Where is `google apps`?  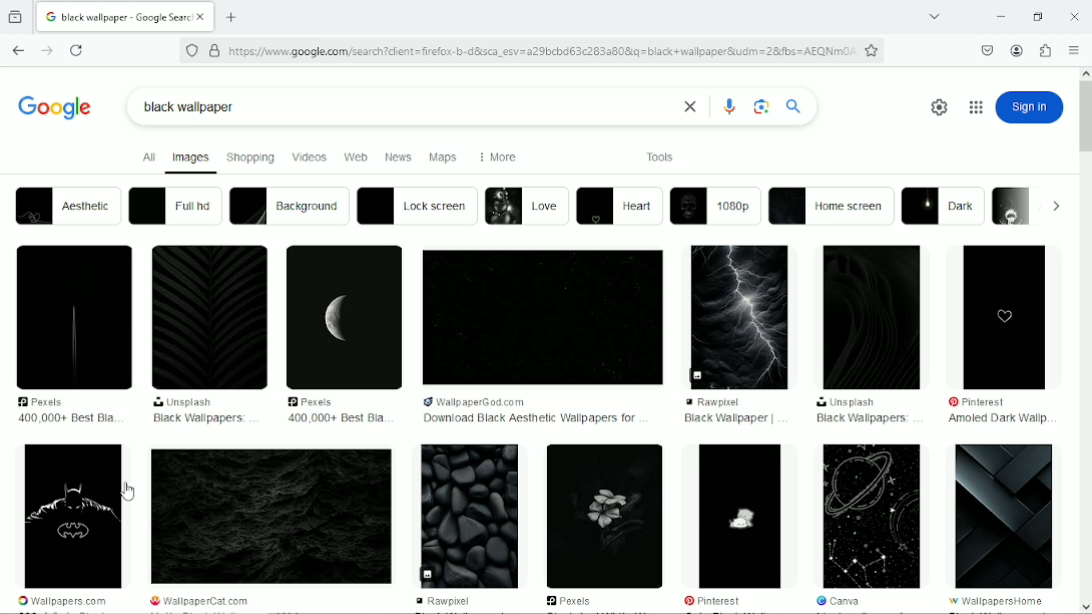 google apps is located at coordinates (975, 107).